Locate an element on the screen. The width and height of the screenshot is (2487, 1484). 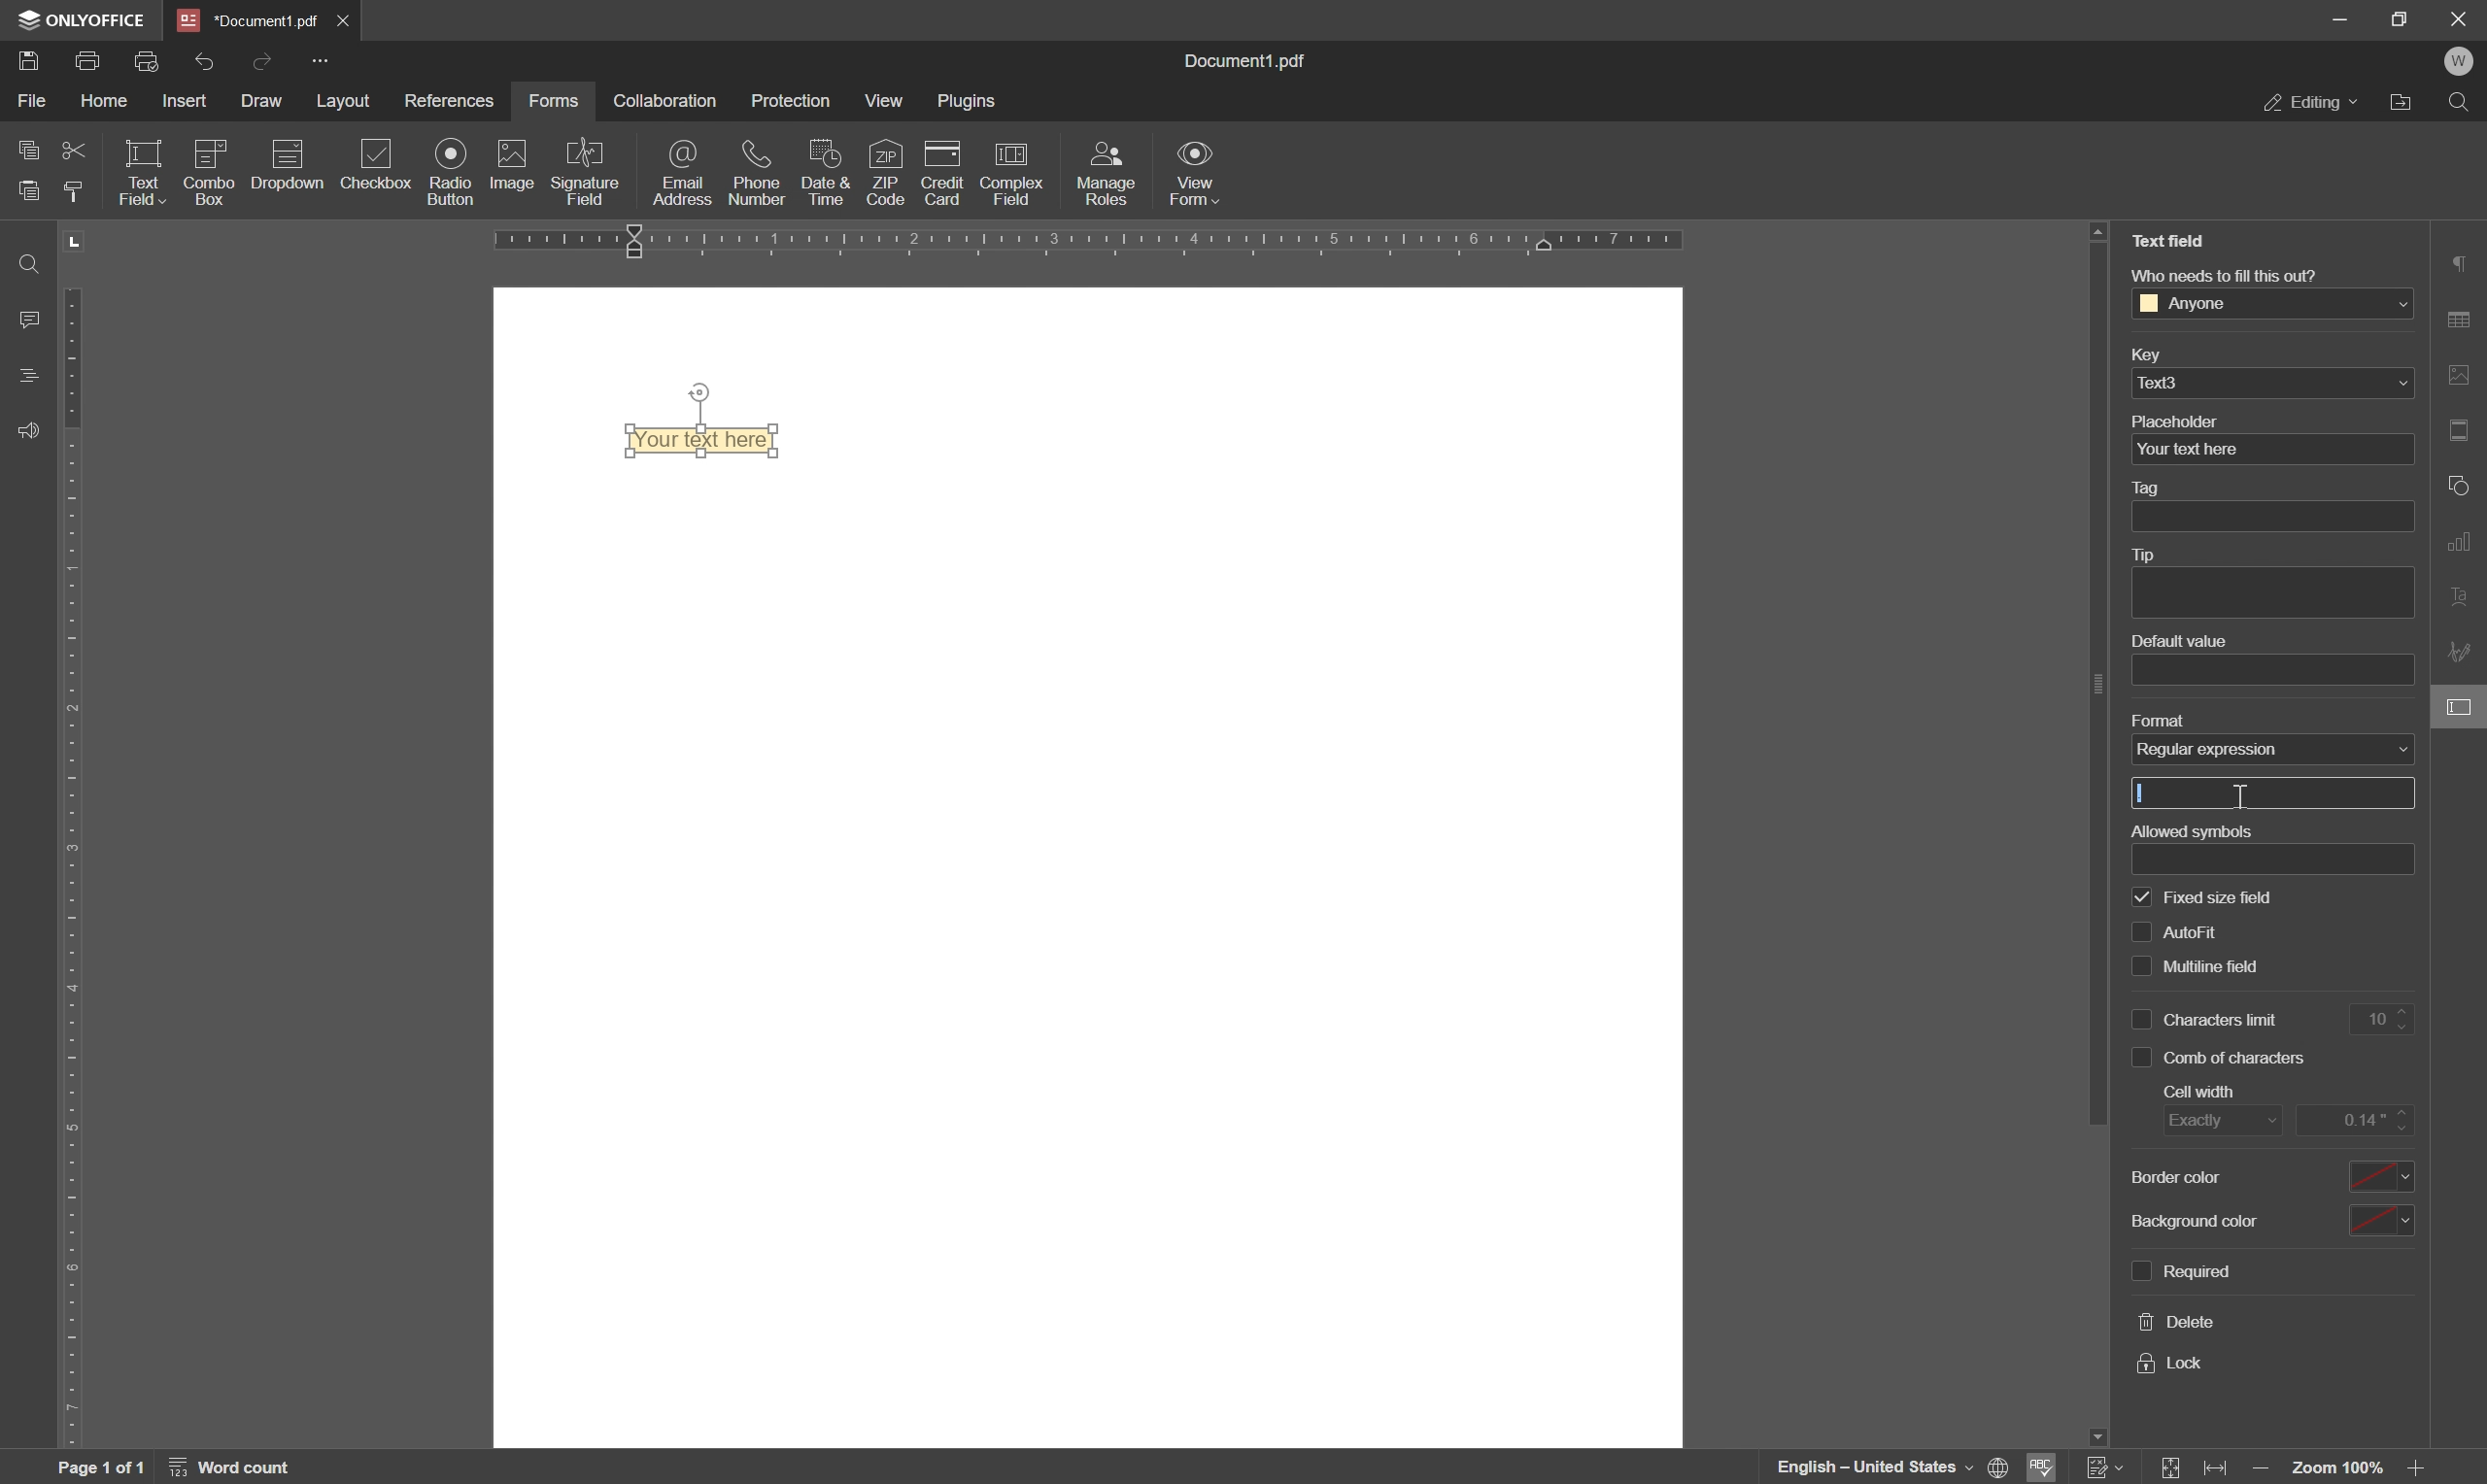
editing is located at coordinates (2310, 105).